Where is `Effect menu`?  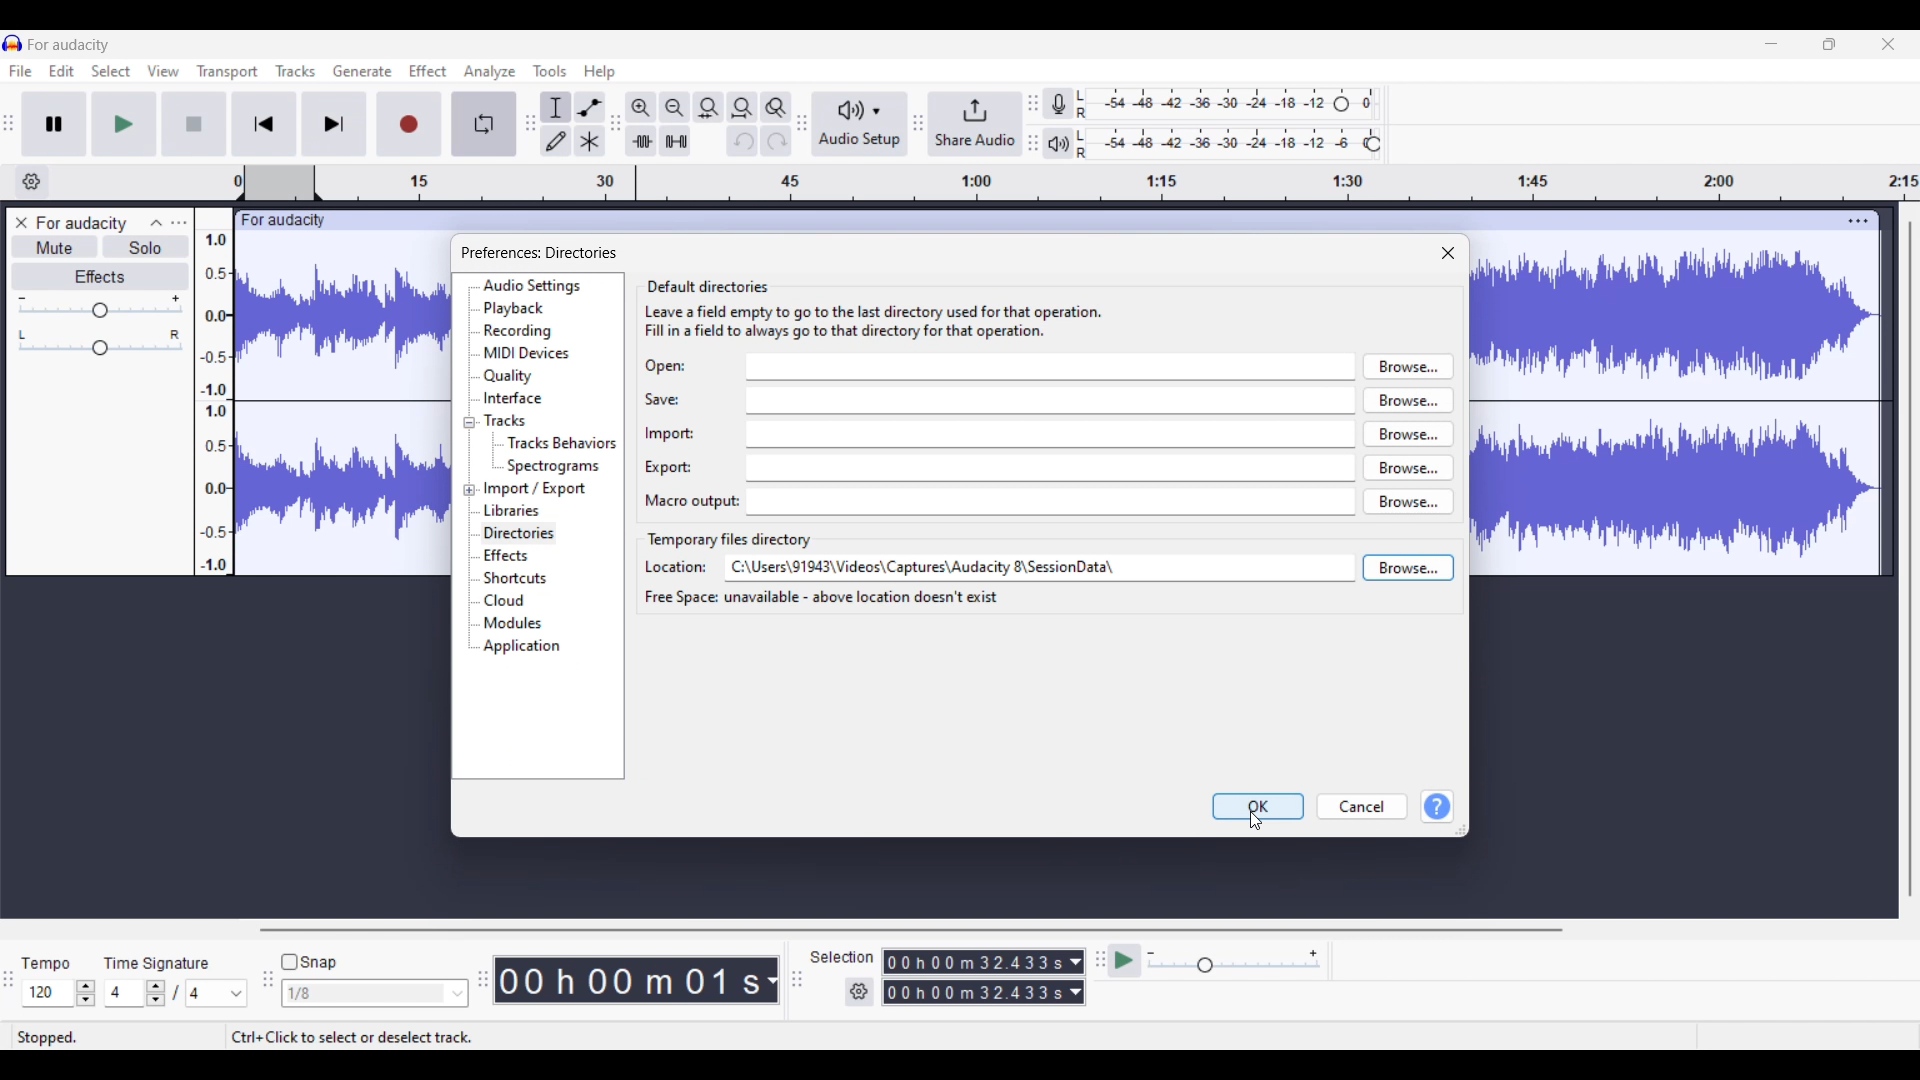
Effect menu is located at coordinates (428, 71).